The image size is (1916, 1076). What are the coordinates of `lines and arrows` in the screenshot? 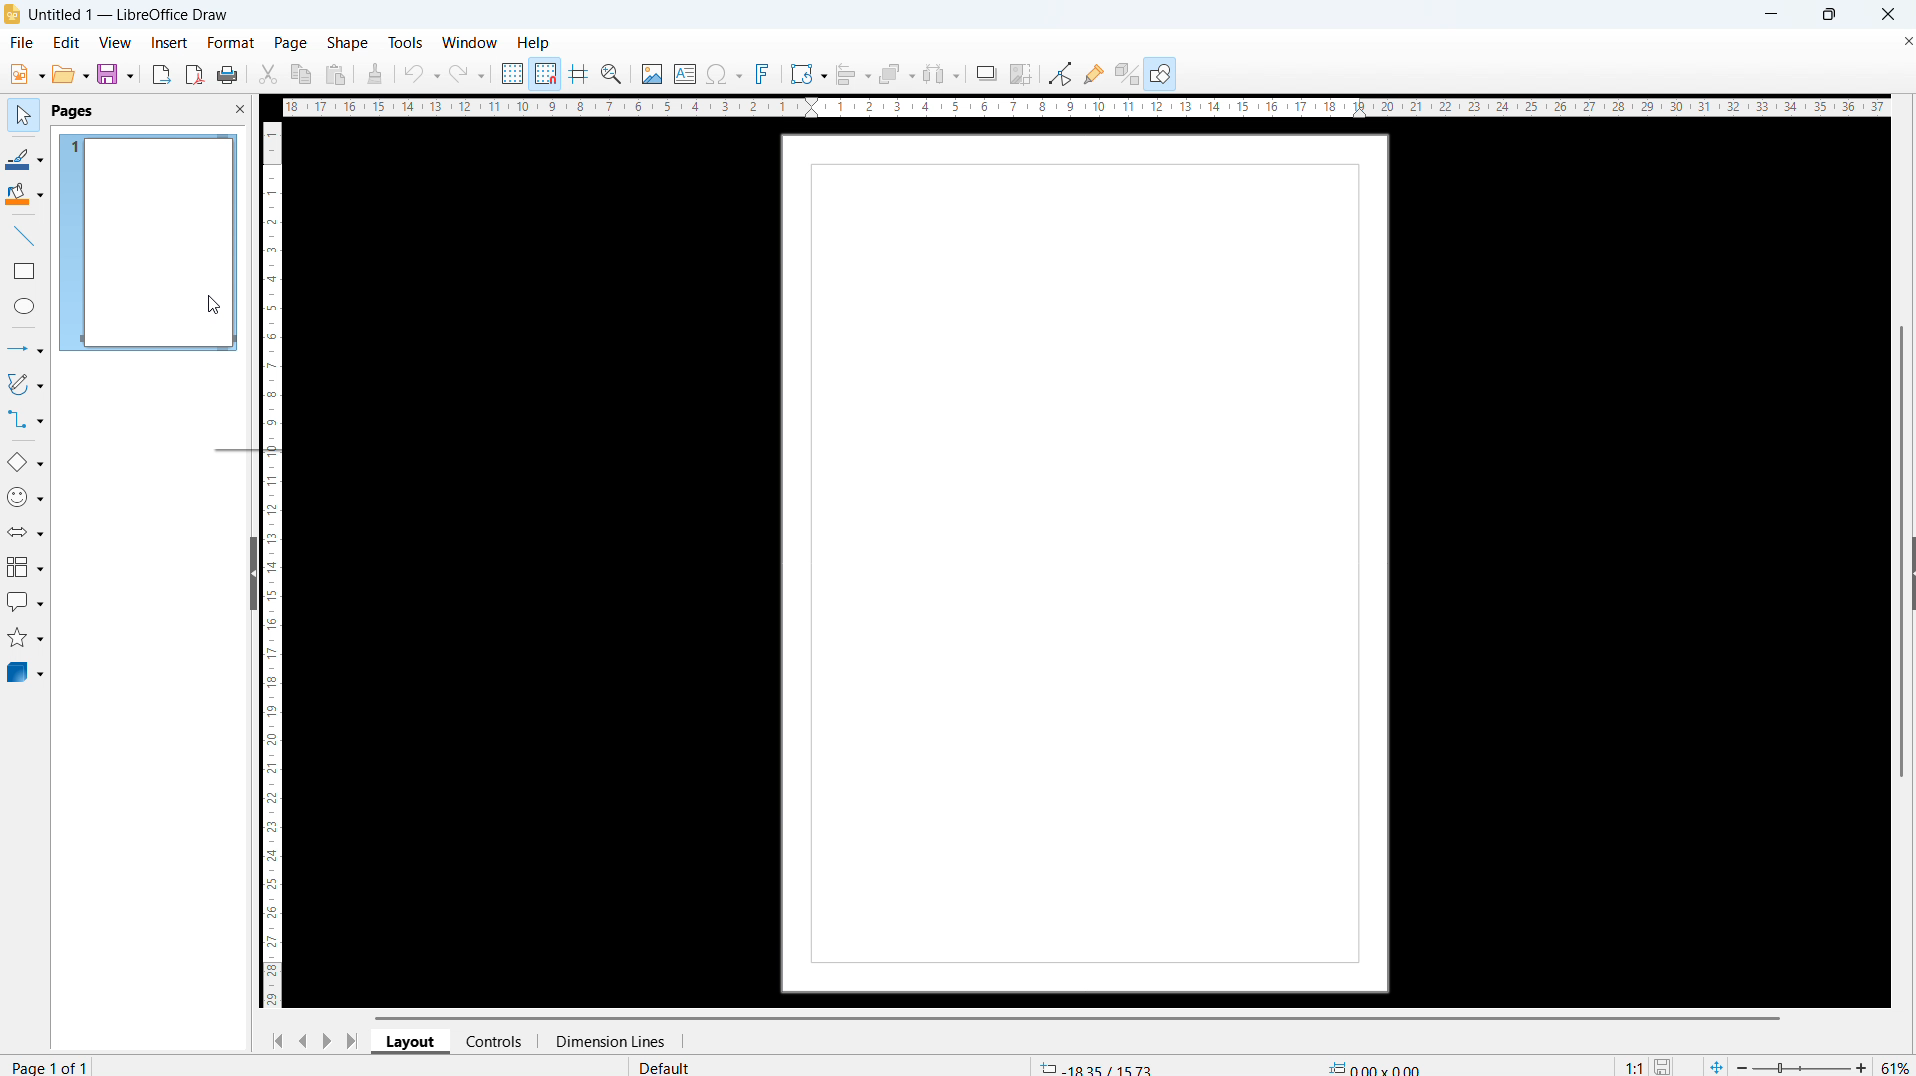 It's located at (25, 350).